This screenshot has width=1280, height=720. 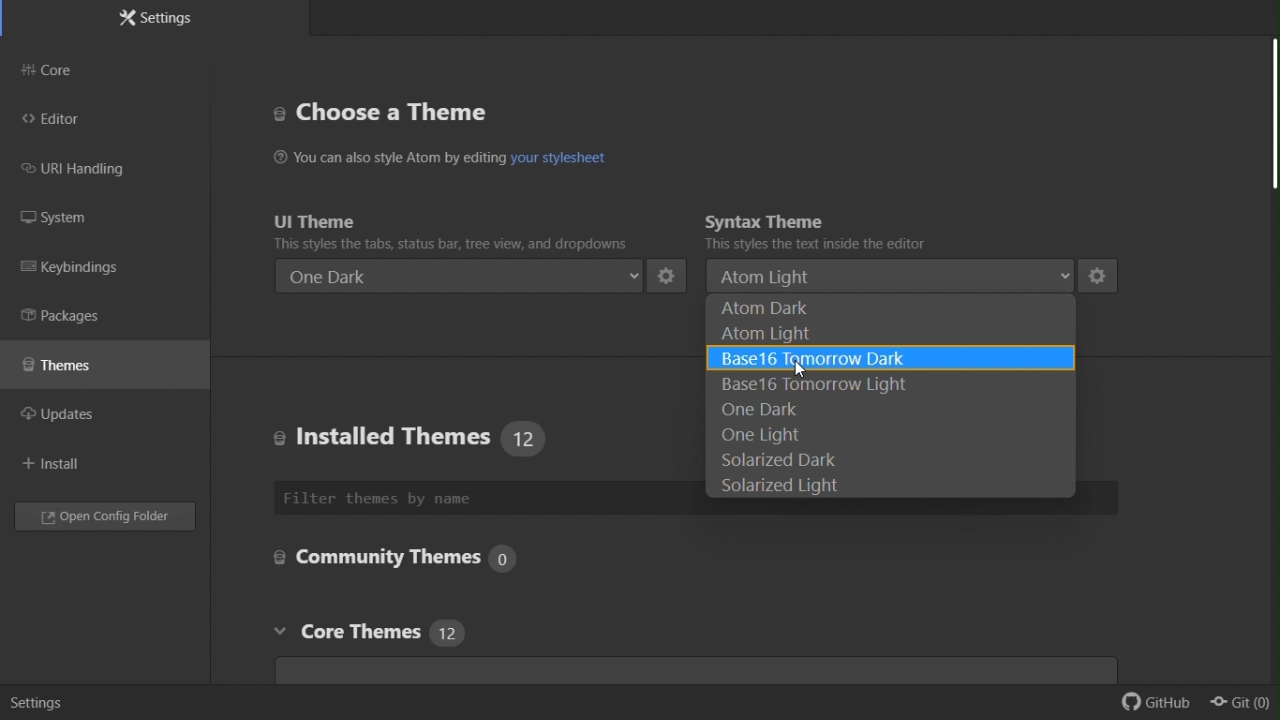 I want to click on UI theme, so click(x=446, y=229).